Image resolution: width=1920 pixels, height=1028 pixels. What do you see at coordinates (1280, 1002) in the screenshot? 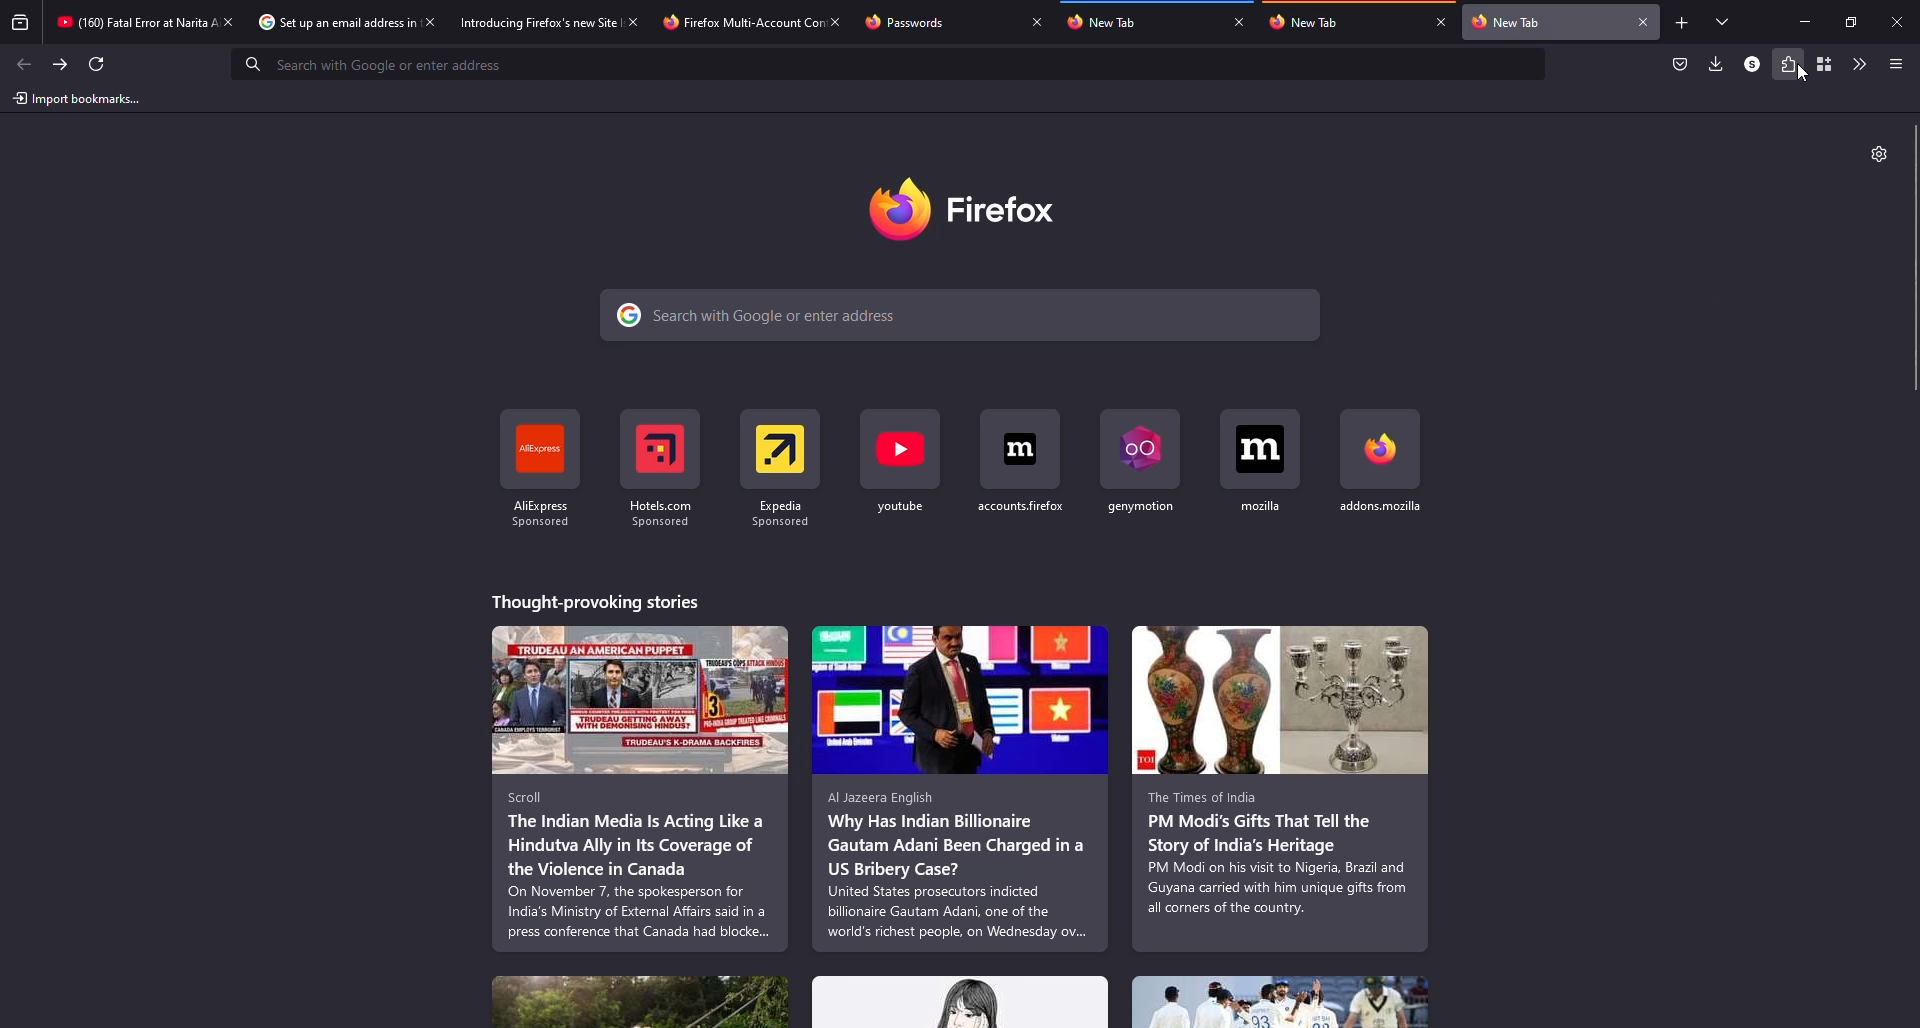
I see `stories` at bounding box center [1280, 1002].